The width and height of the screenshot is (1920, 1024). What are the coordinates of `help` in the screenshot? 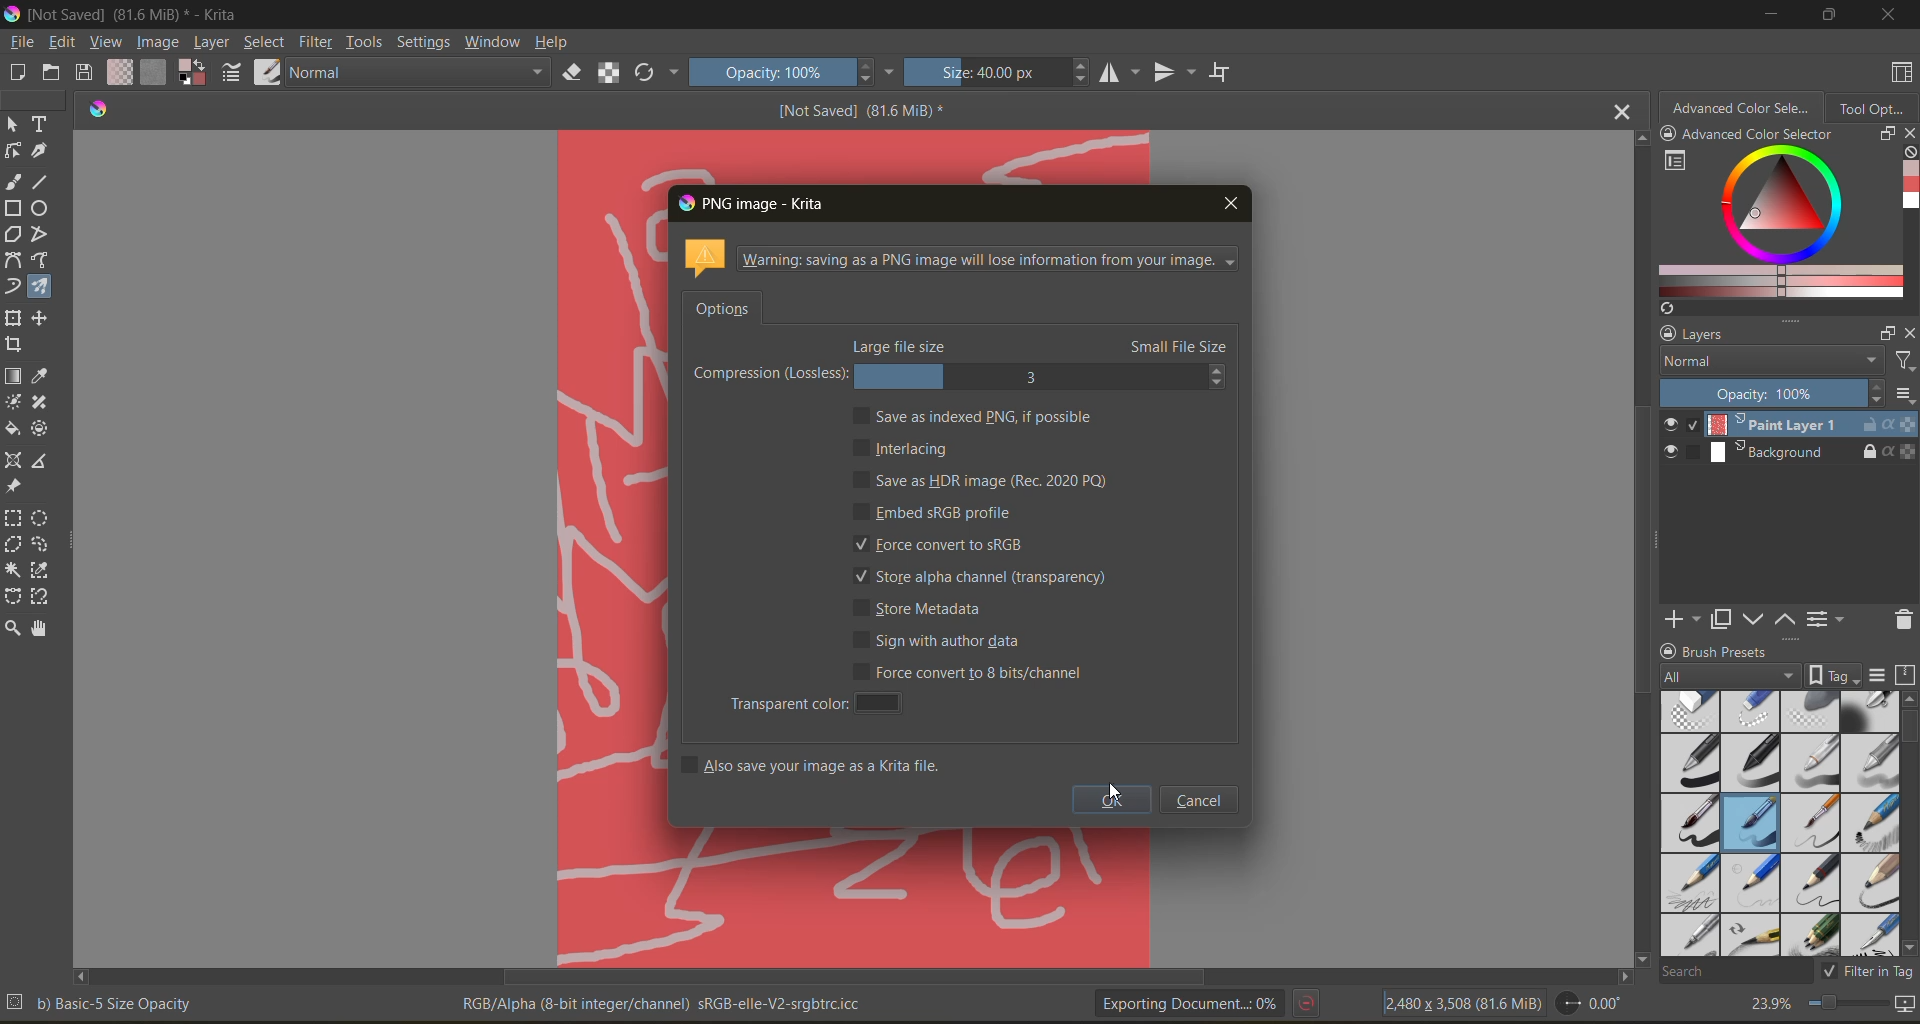 It's located at (552, 44).